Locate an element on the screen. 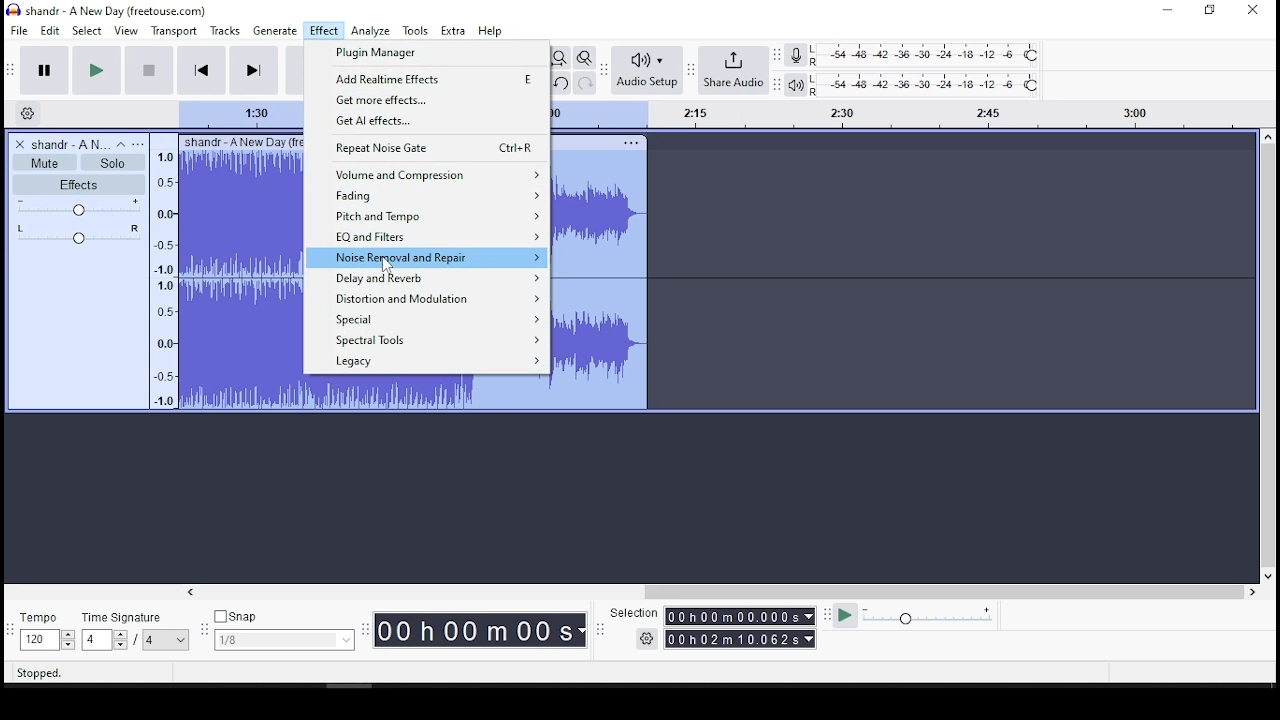 The height and width of the screenshot is (720, 1280). help is located at coordinates (489, 30).